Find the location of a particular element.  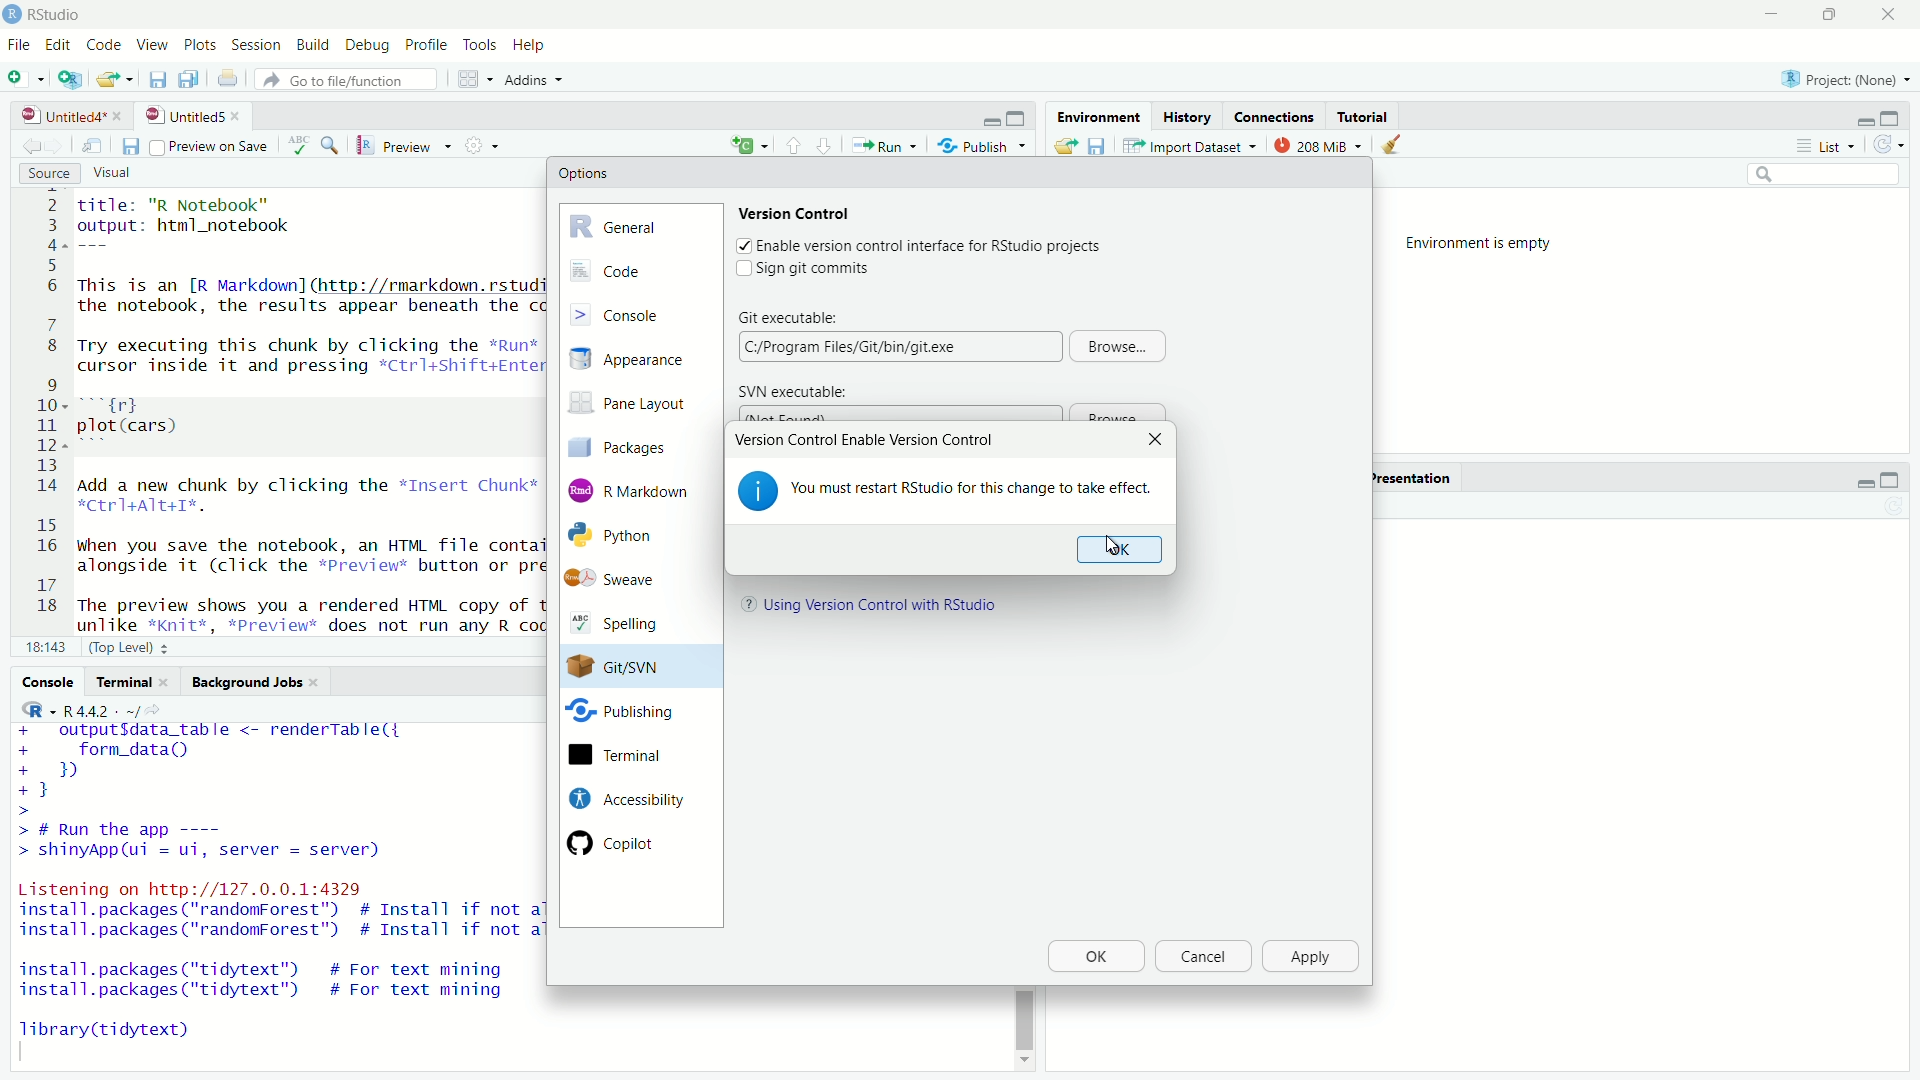

Help is located at coordinates (532, 46).